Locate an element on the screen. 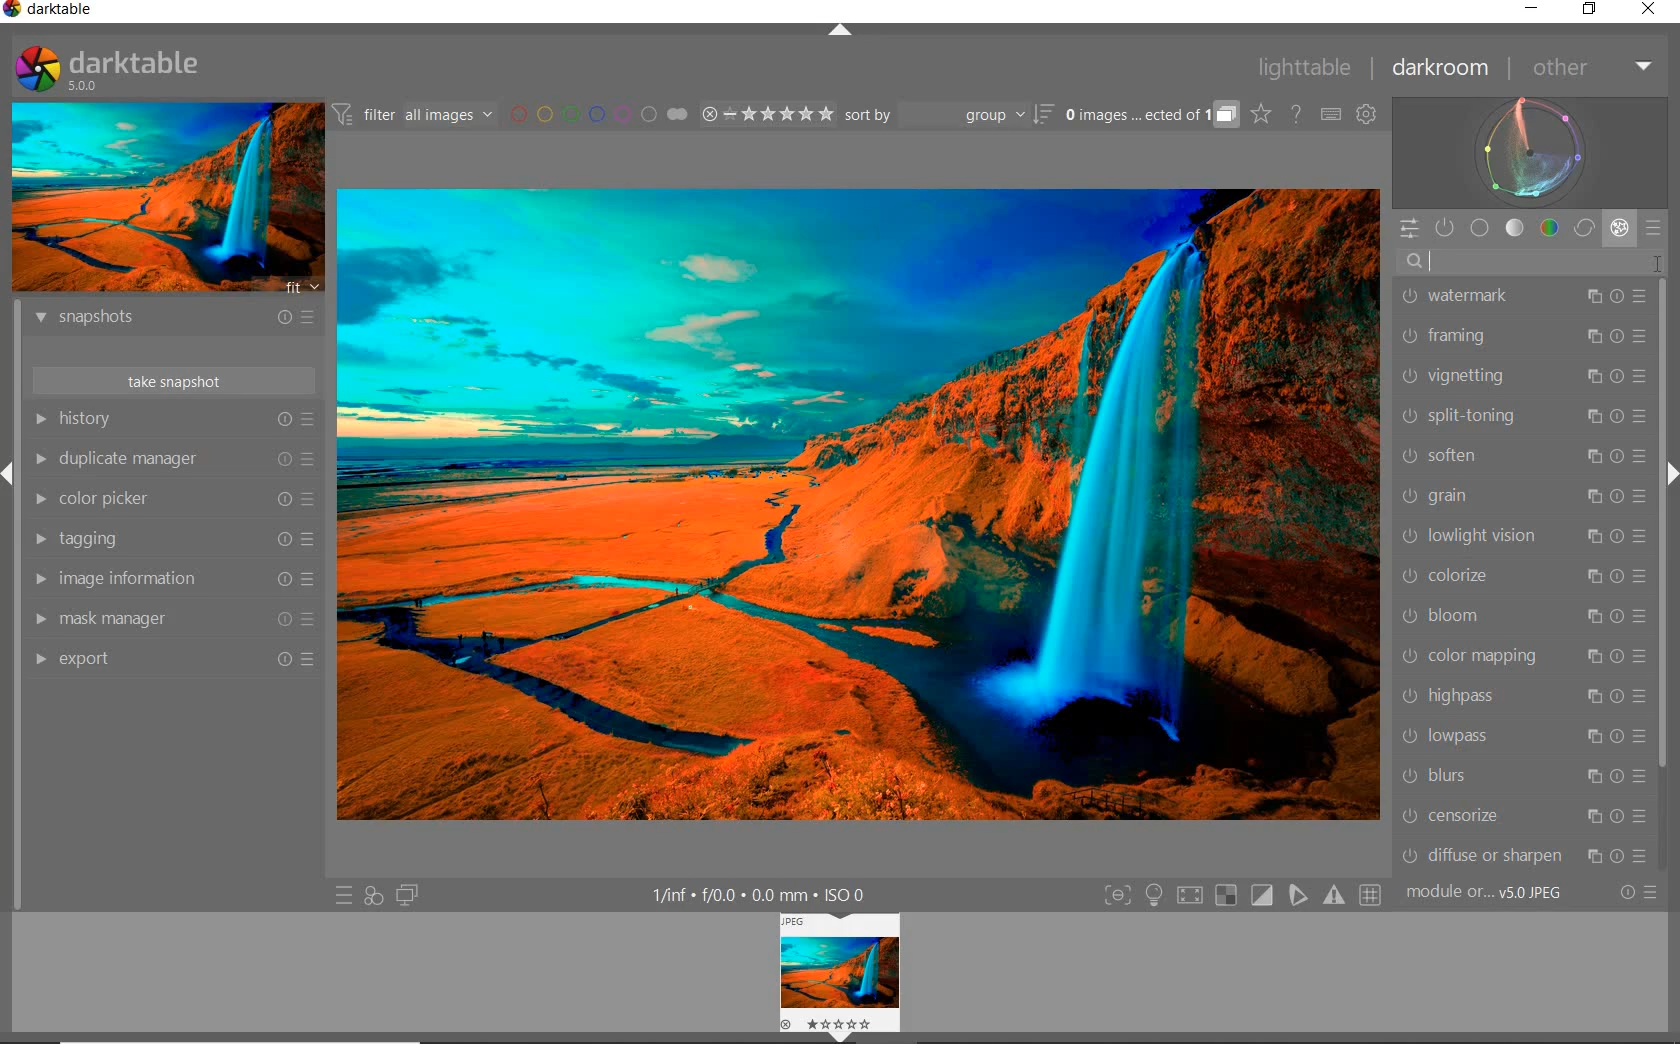  Expand/Collapse is located at coordinates (844, 1037).